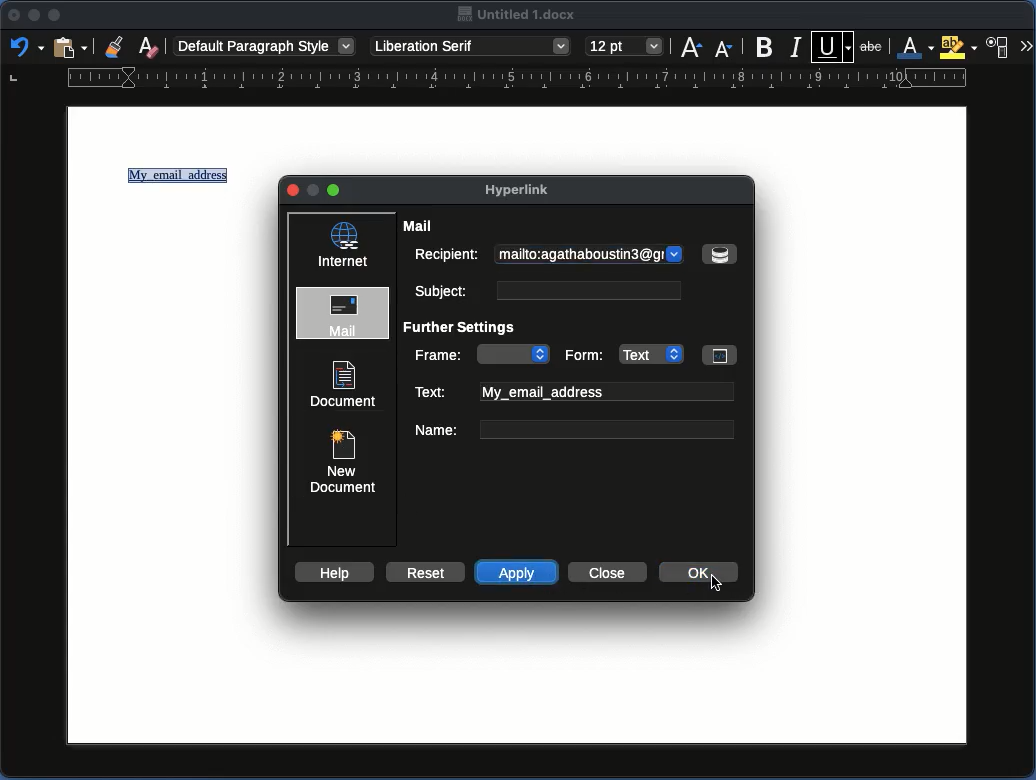 The width and height of the screenshot is (1036, 780). What do you see at coordinates (574, 392) in the screenshot?
I see `Text` at bounding box center [574, 392].